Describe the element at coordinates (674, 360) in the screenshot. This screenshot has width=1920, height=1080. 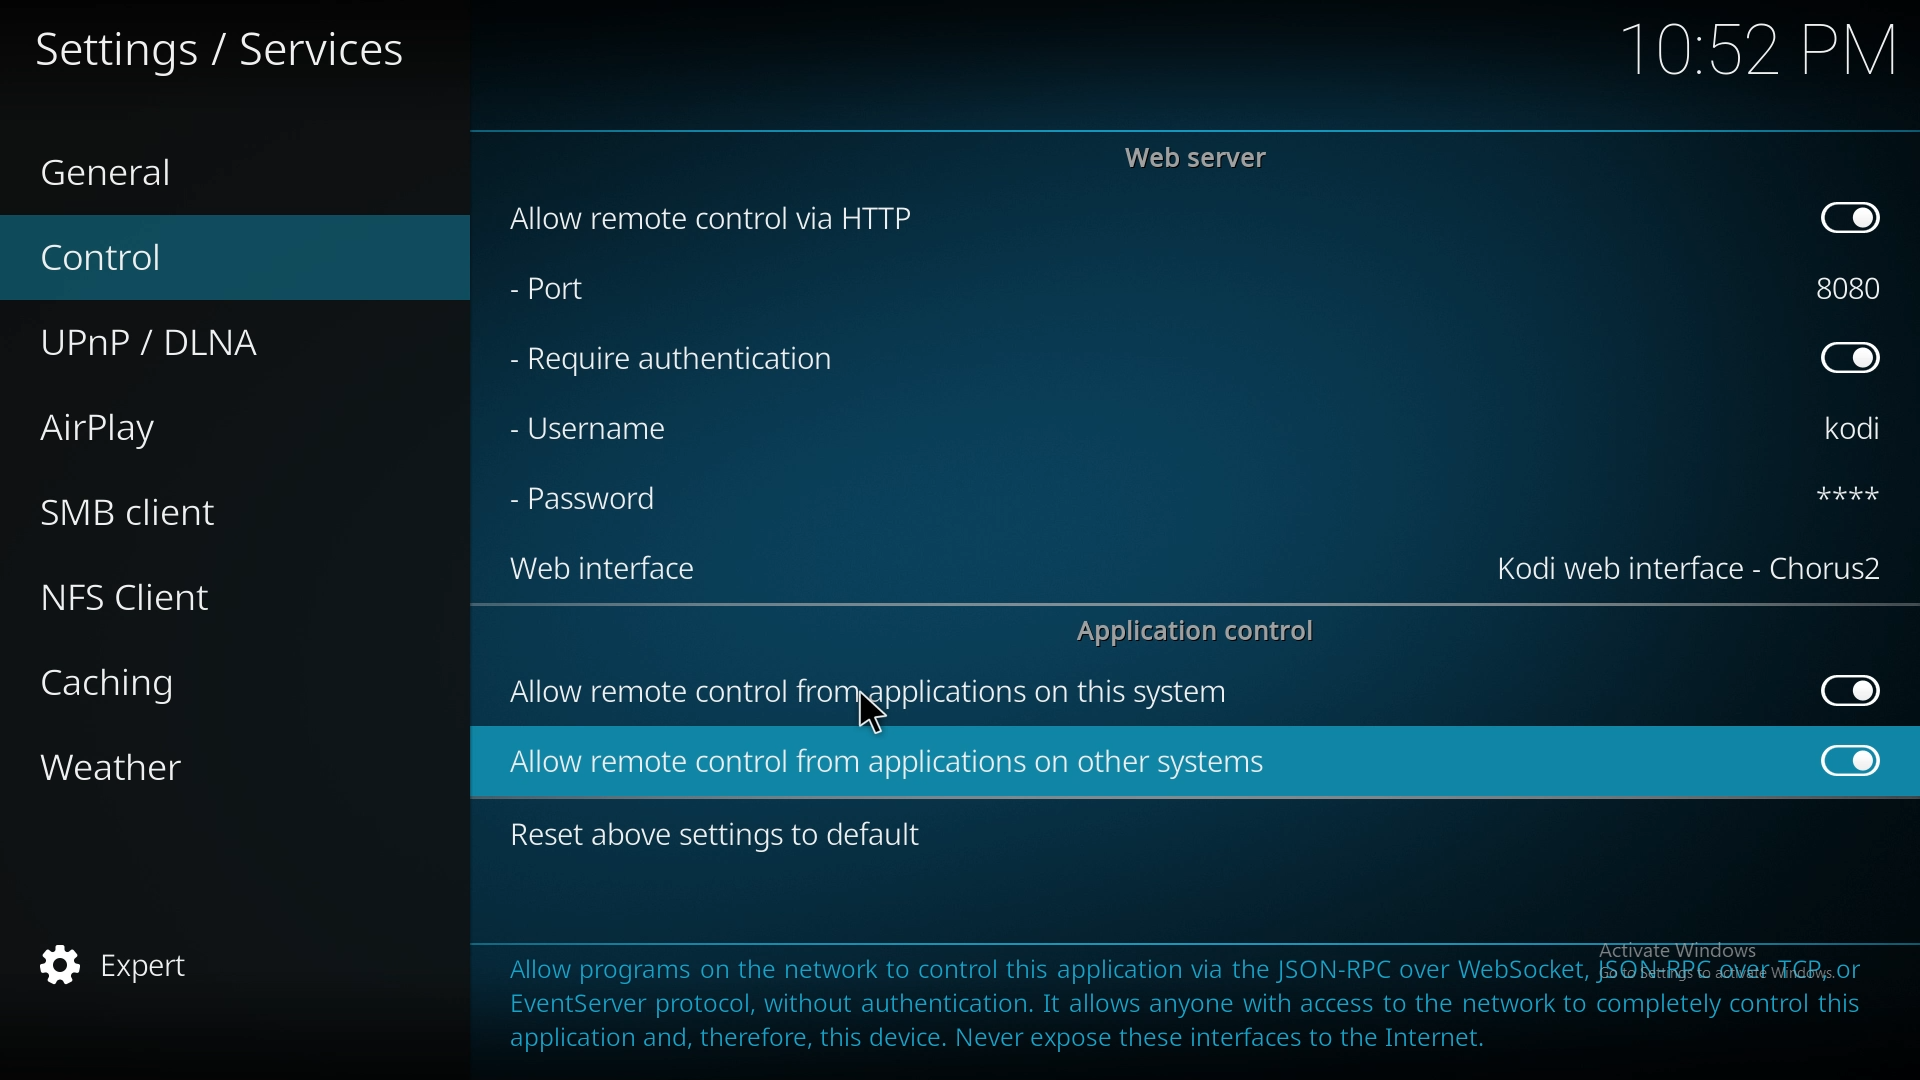
I see `require authentication` at that location.